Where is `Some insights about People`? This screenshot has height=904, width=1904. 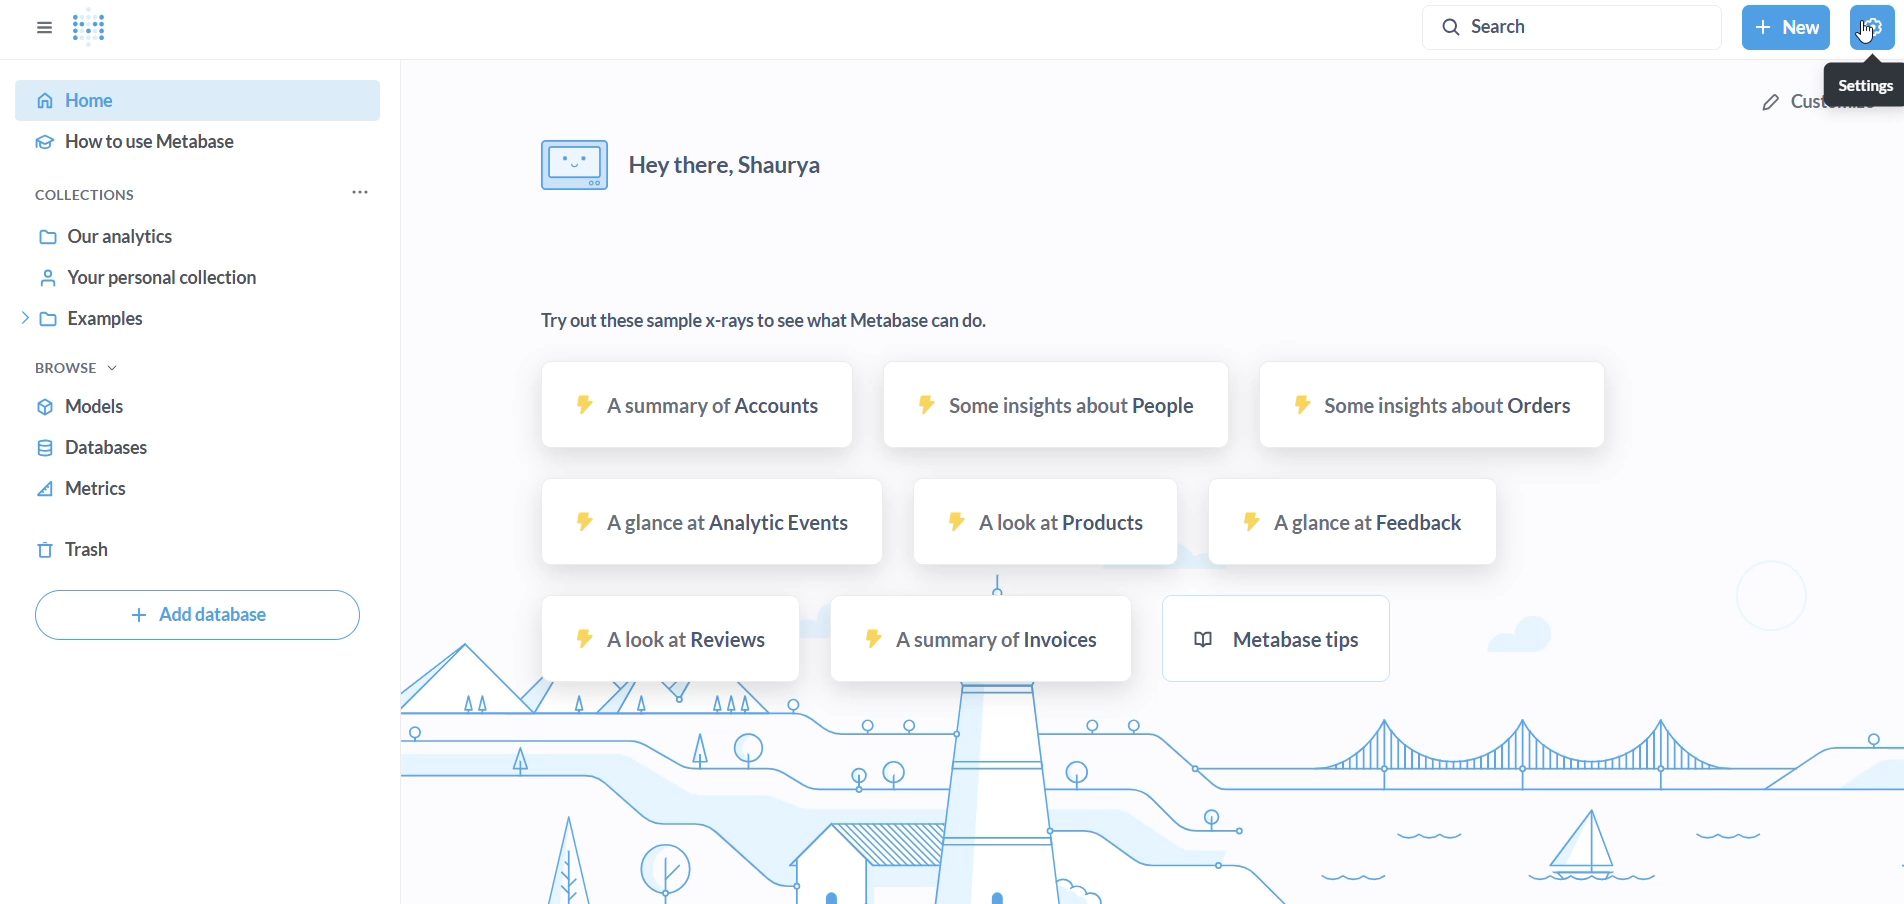
Some insights about People is located at coordinates (1056, 406).